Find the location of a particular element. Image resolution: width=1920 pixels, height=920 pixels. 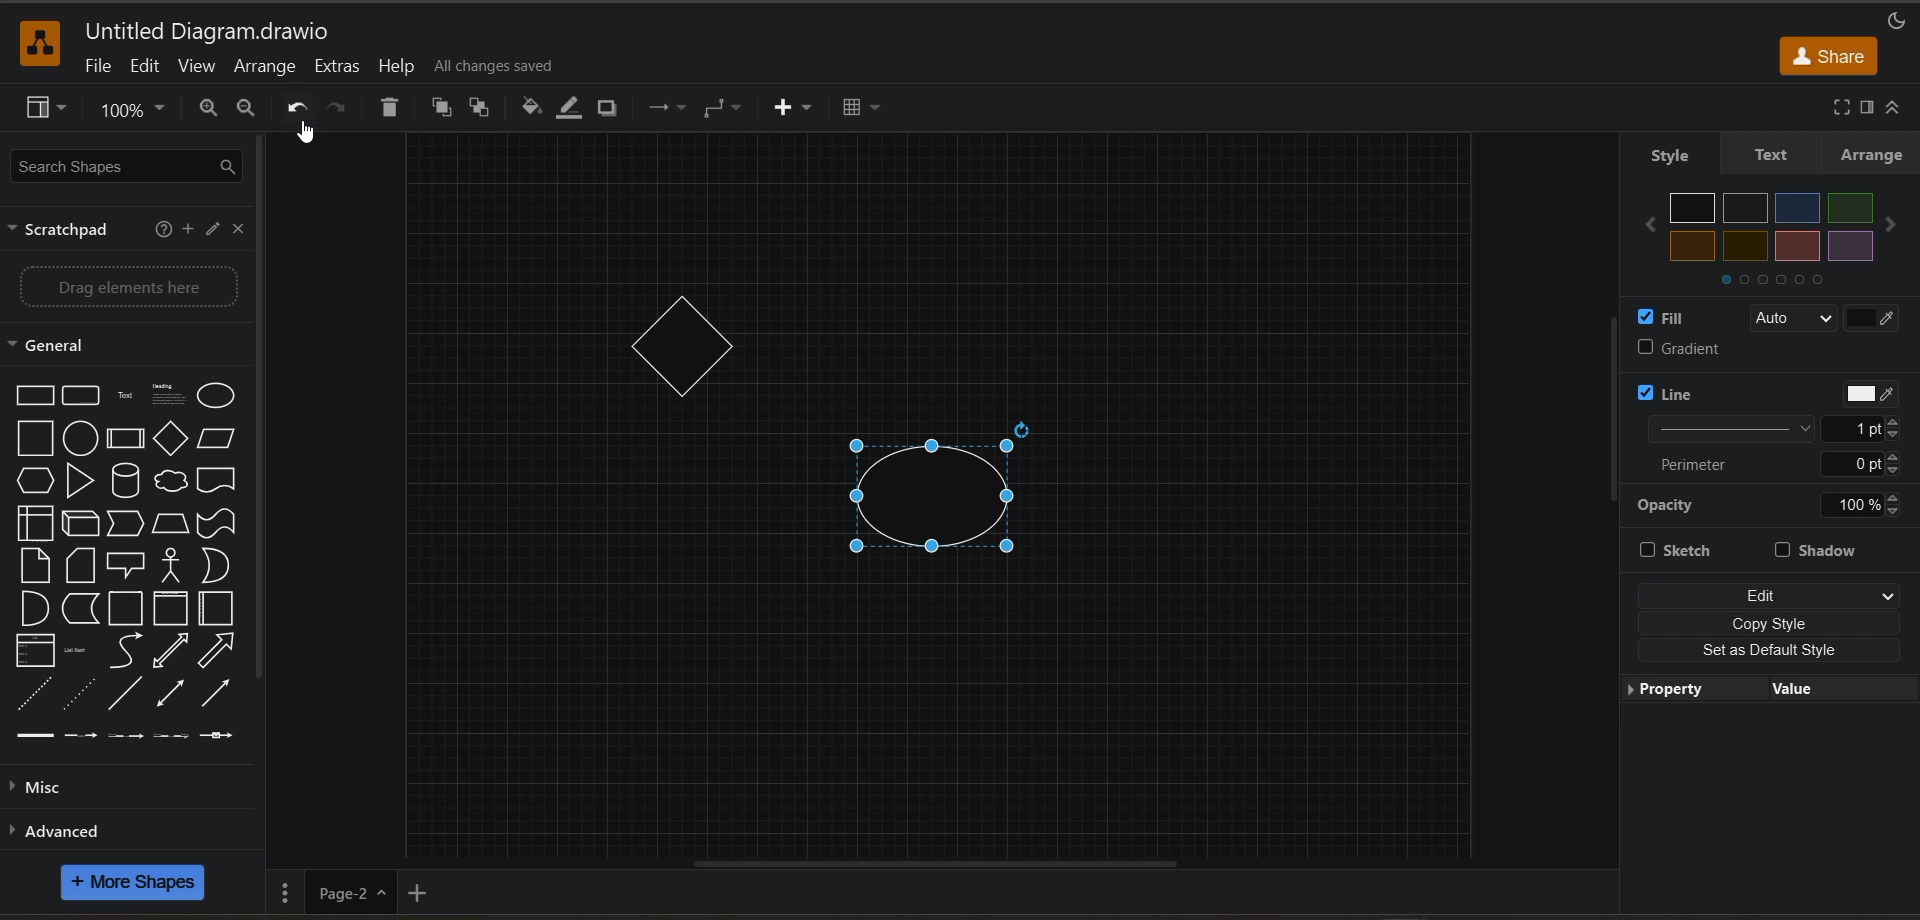

edit is located at coordinates (147, 66).